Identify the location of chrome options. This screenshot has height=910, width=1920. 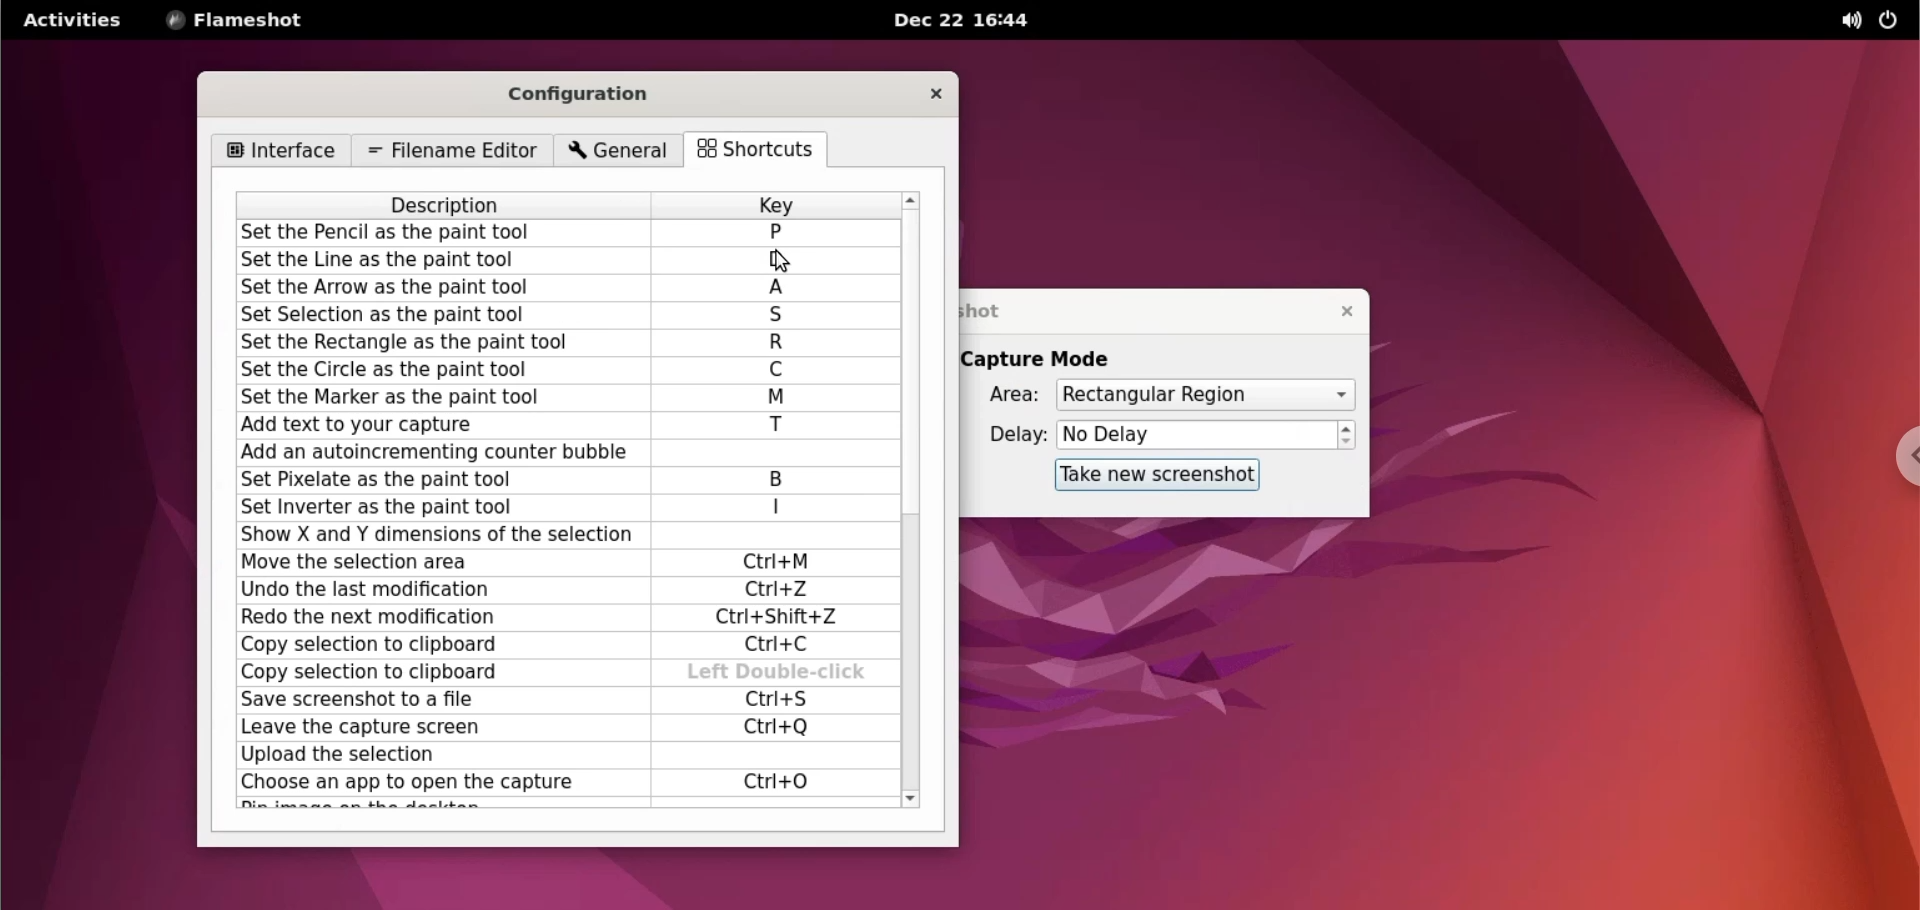
(1895, 456).